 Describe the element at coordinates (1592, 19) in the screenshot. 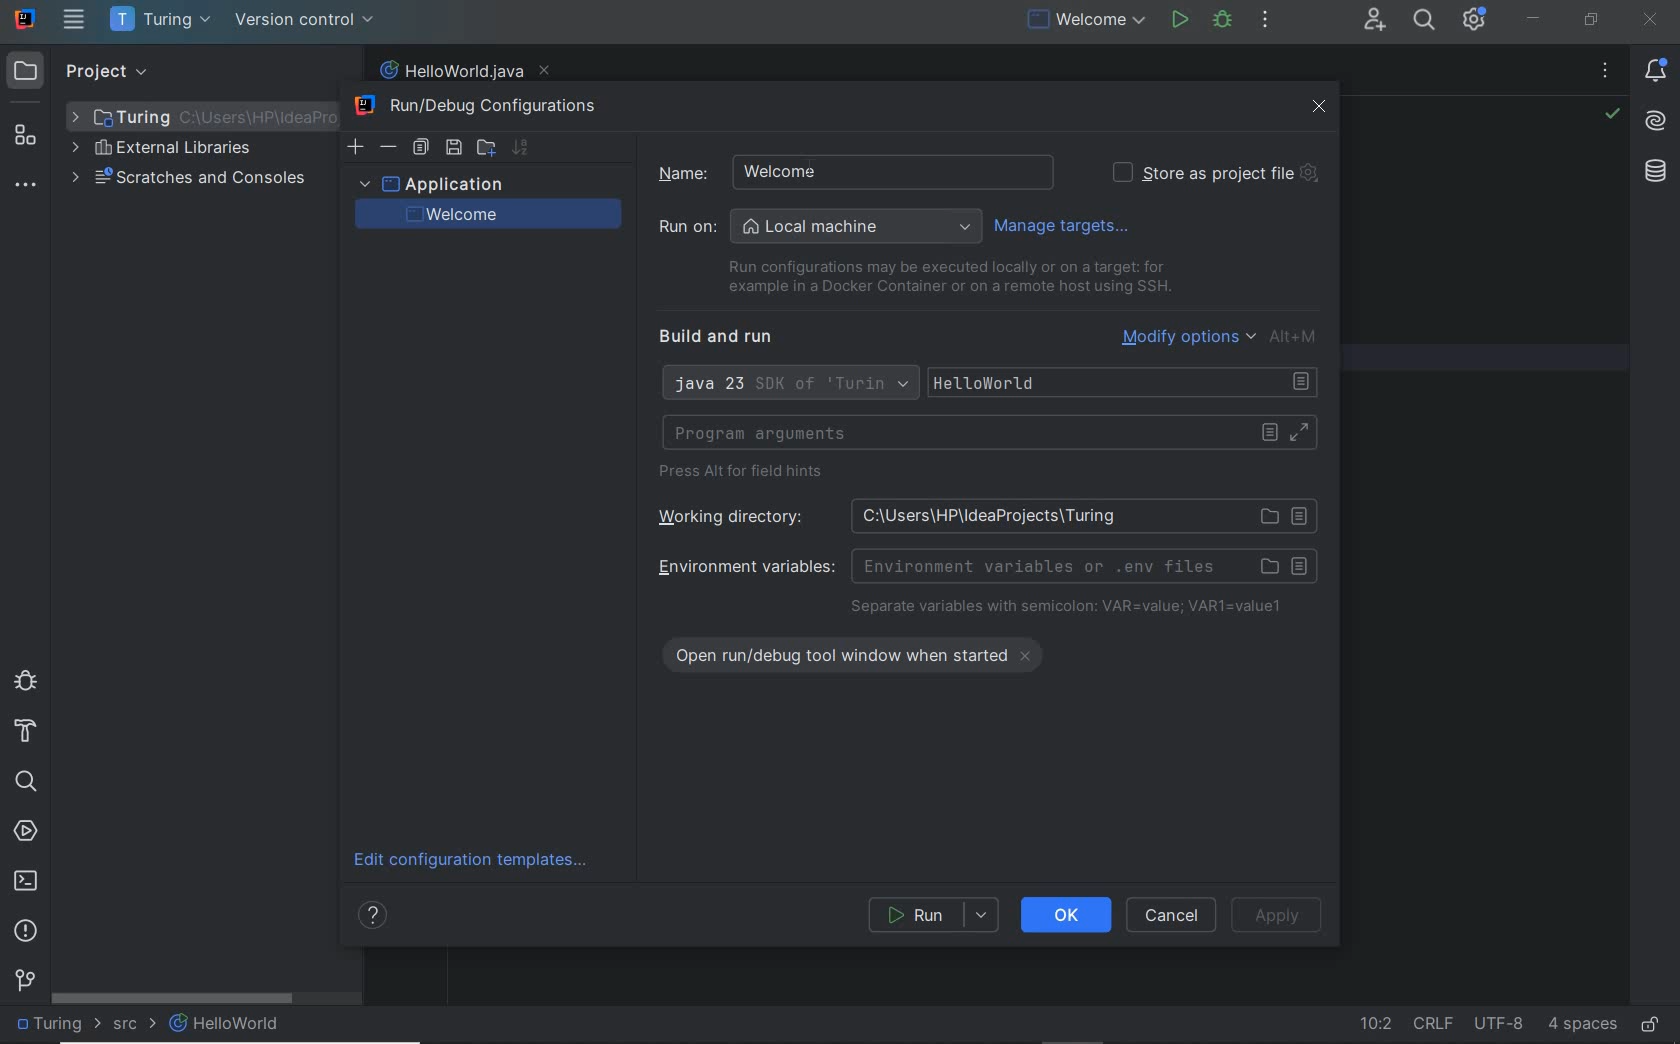

I see `RESTORE DOWN` at that location.